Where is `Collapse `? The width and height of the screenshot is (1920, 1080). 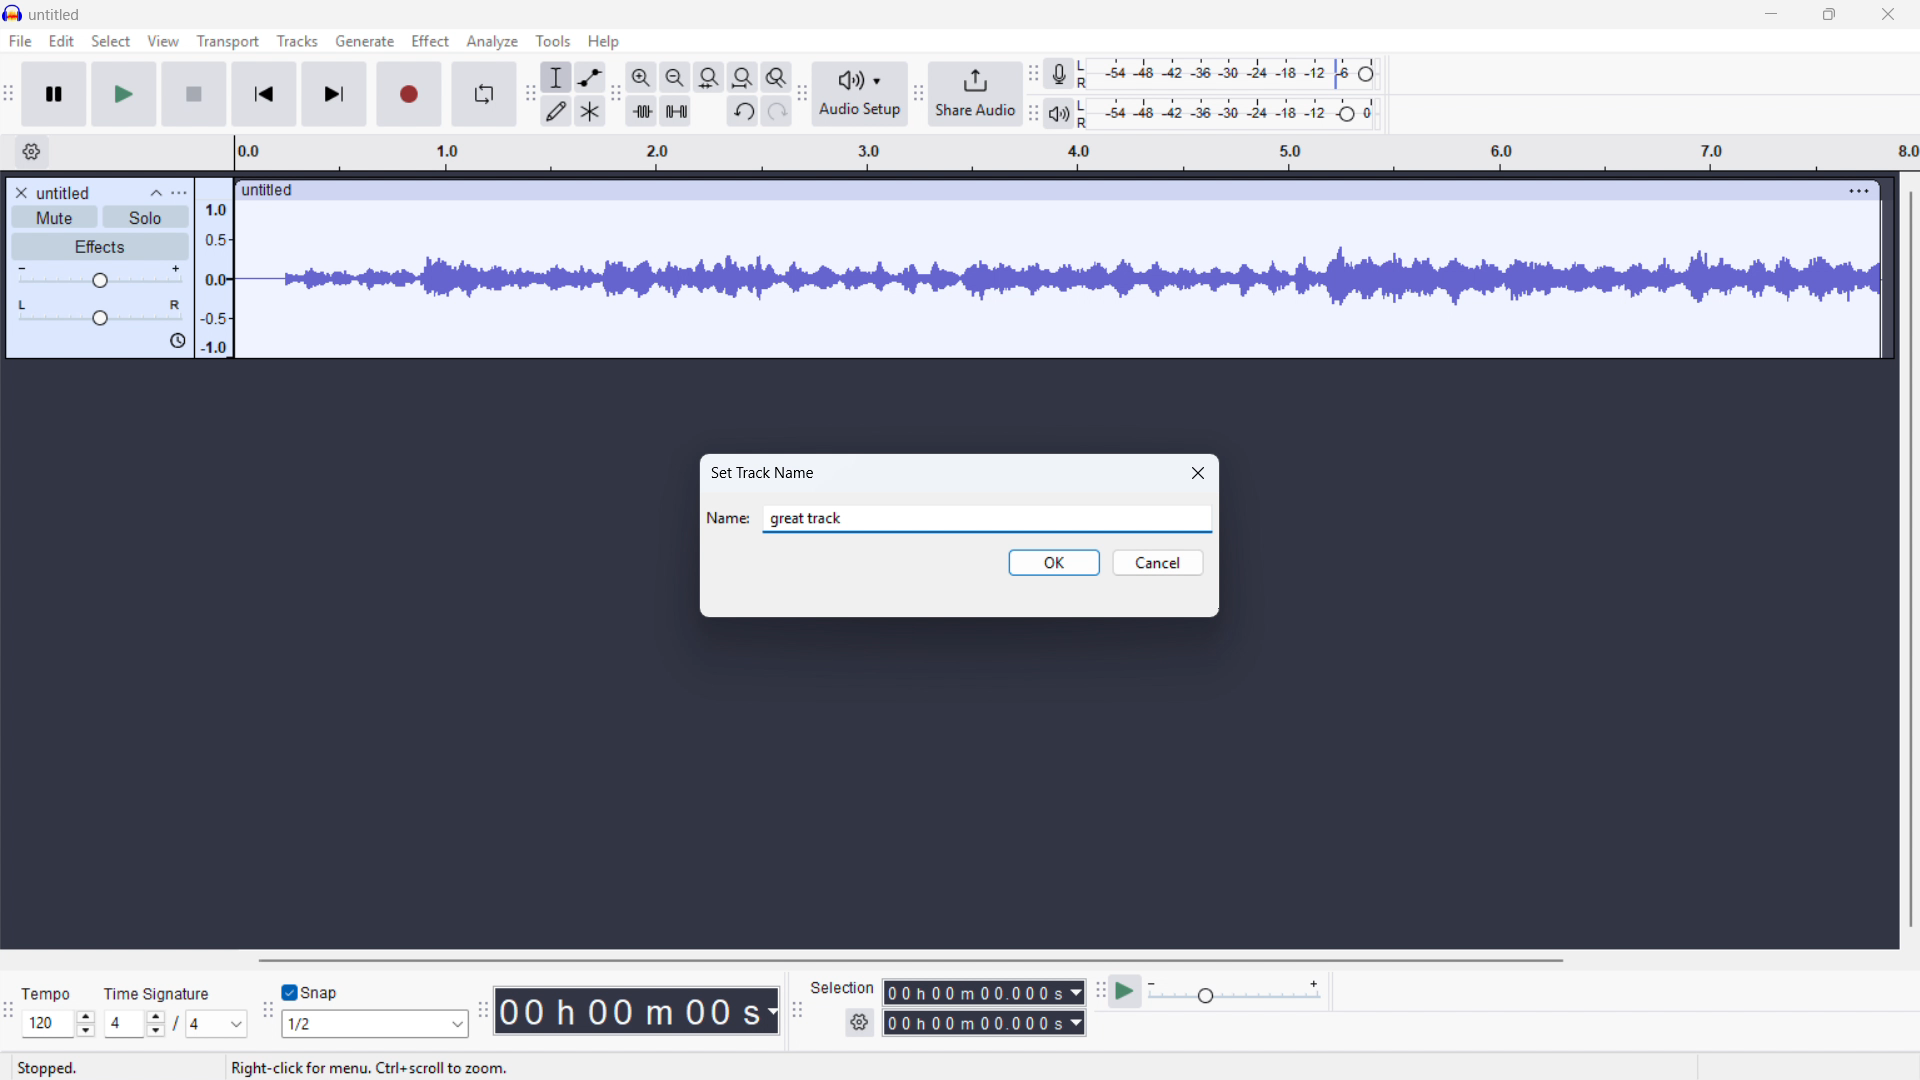
Collapse  is located at coordinates (154, 192).